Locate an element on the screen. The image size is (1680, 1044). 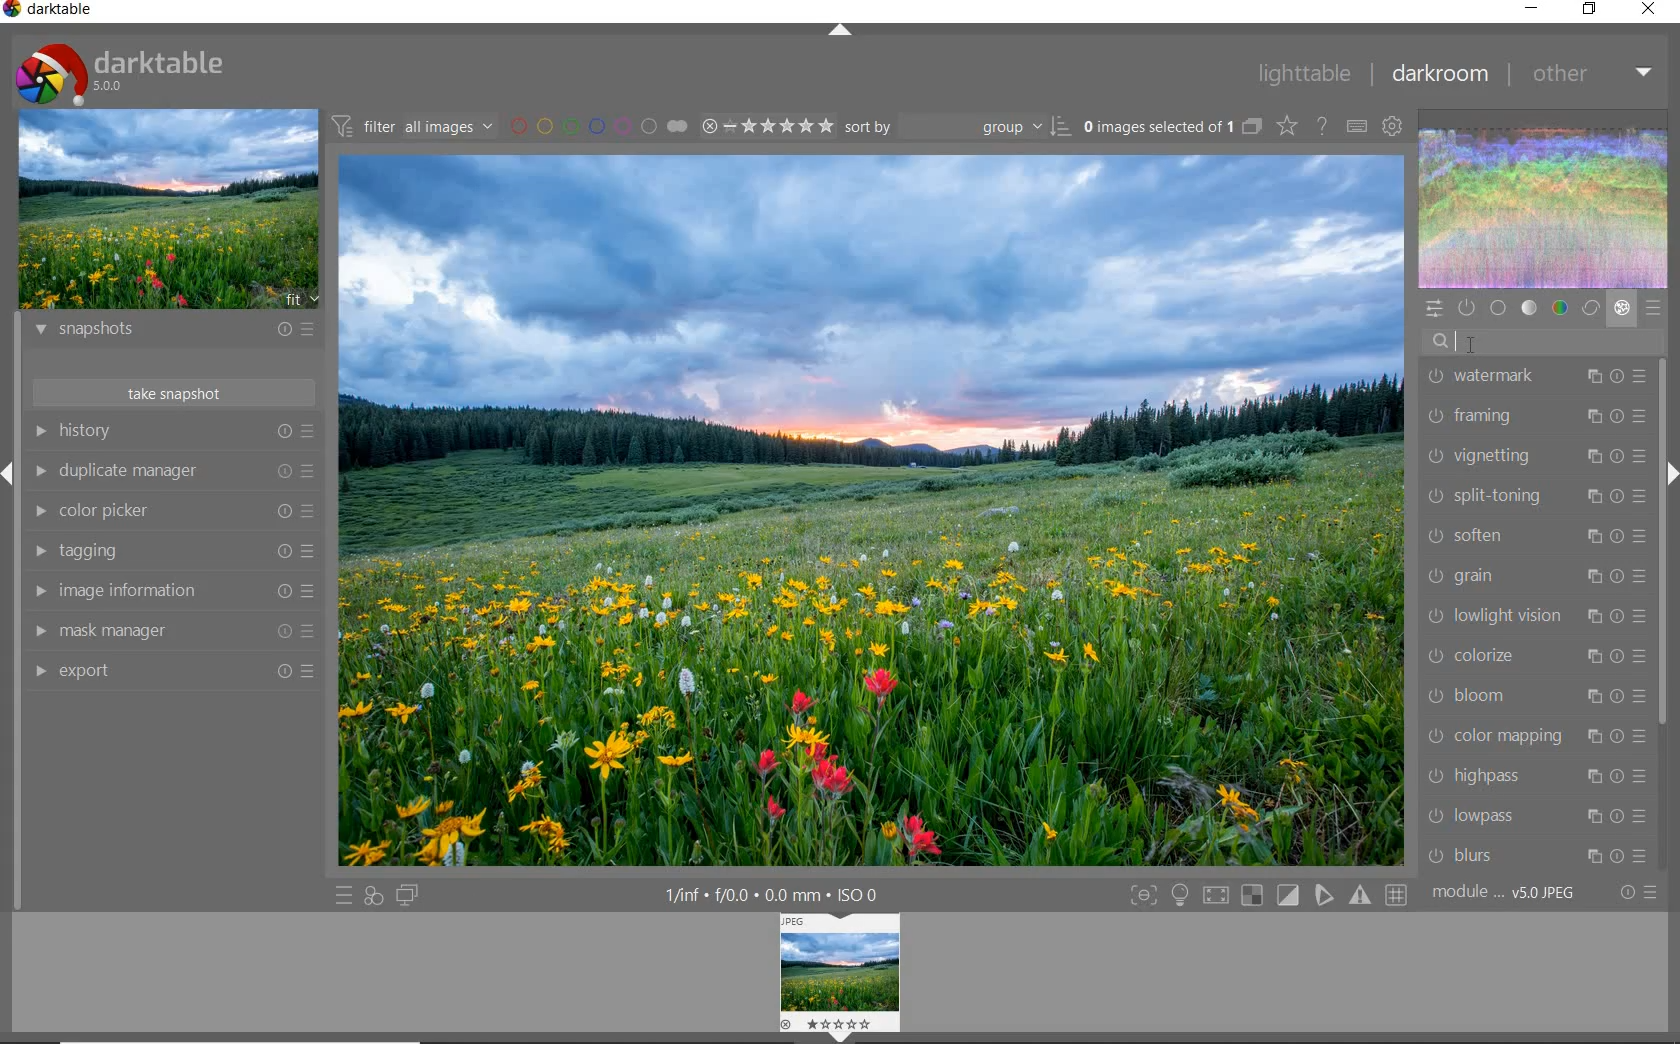
display a second darkroom image below is located at coordinates (411, 895).